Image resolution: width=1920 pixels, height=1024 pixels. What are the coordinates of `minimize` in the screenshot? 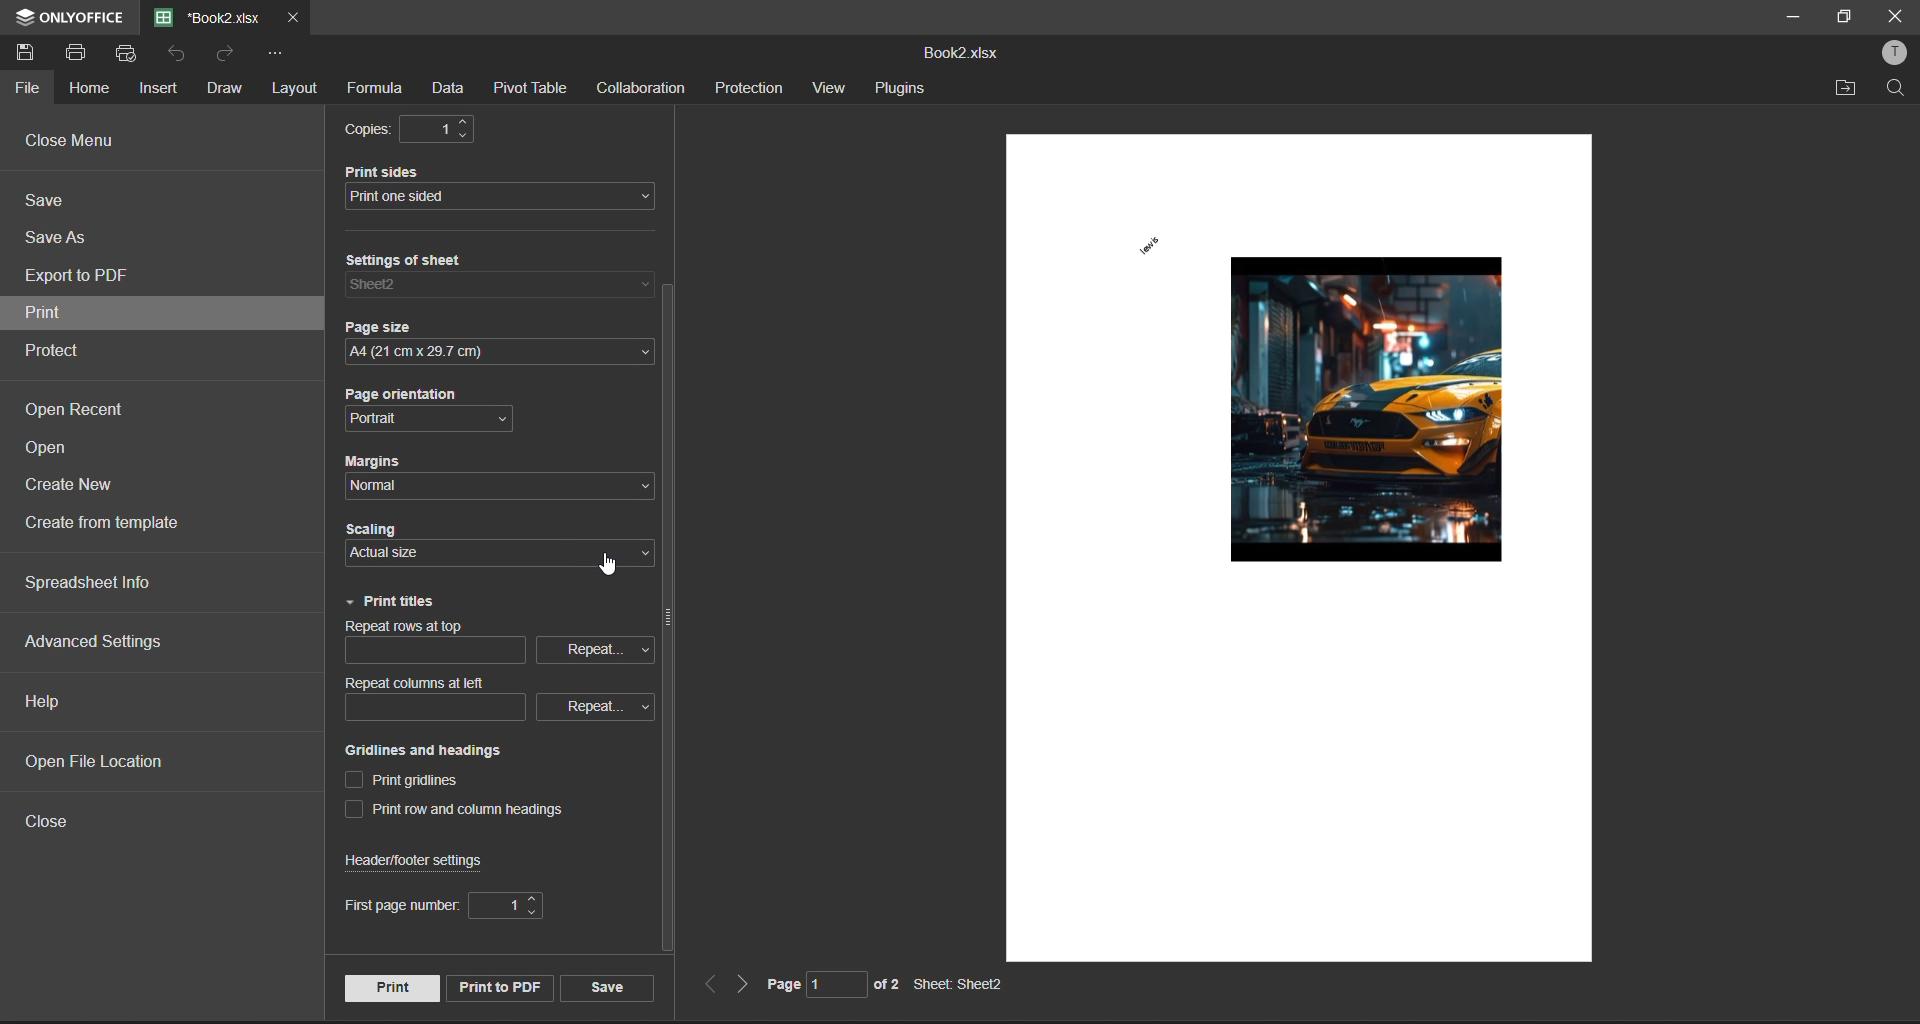 It's located at (1791, 17).